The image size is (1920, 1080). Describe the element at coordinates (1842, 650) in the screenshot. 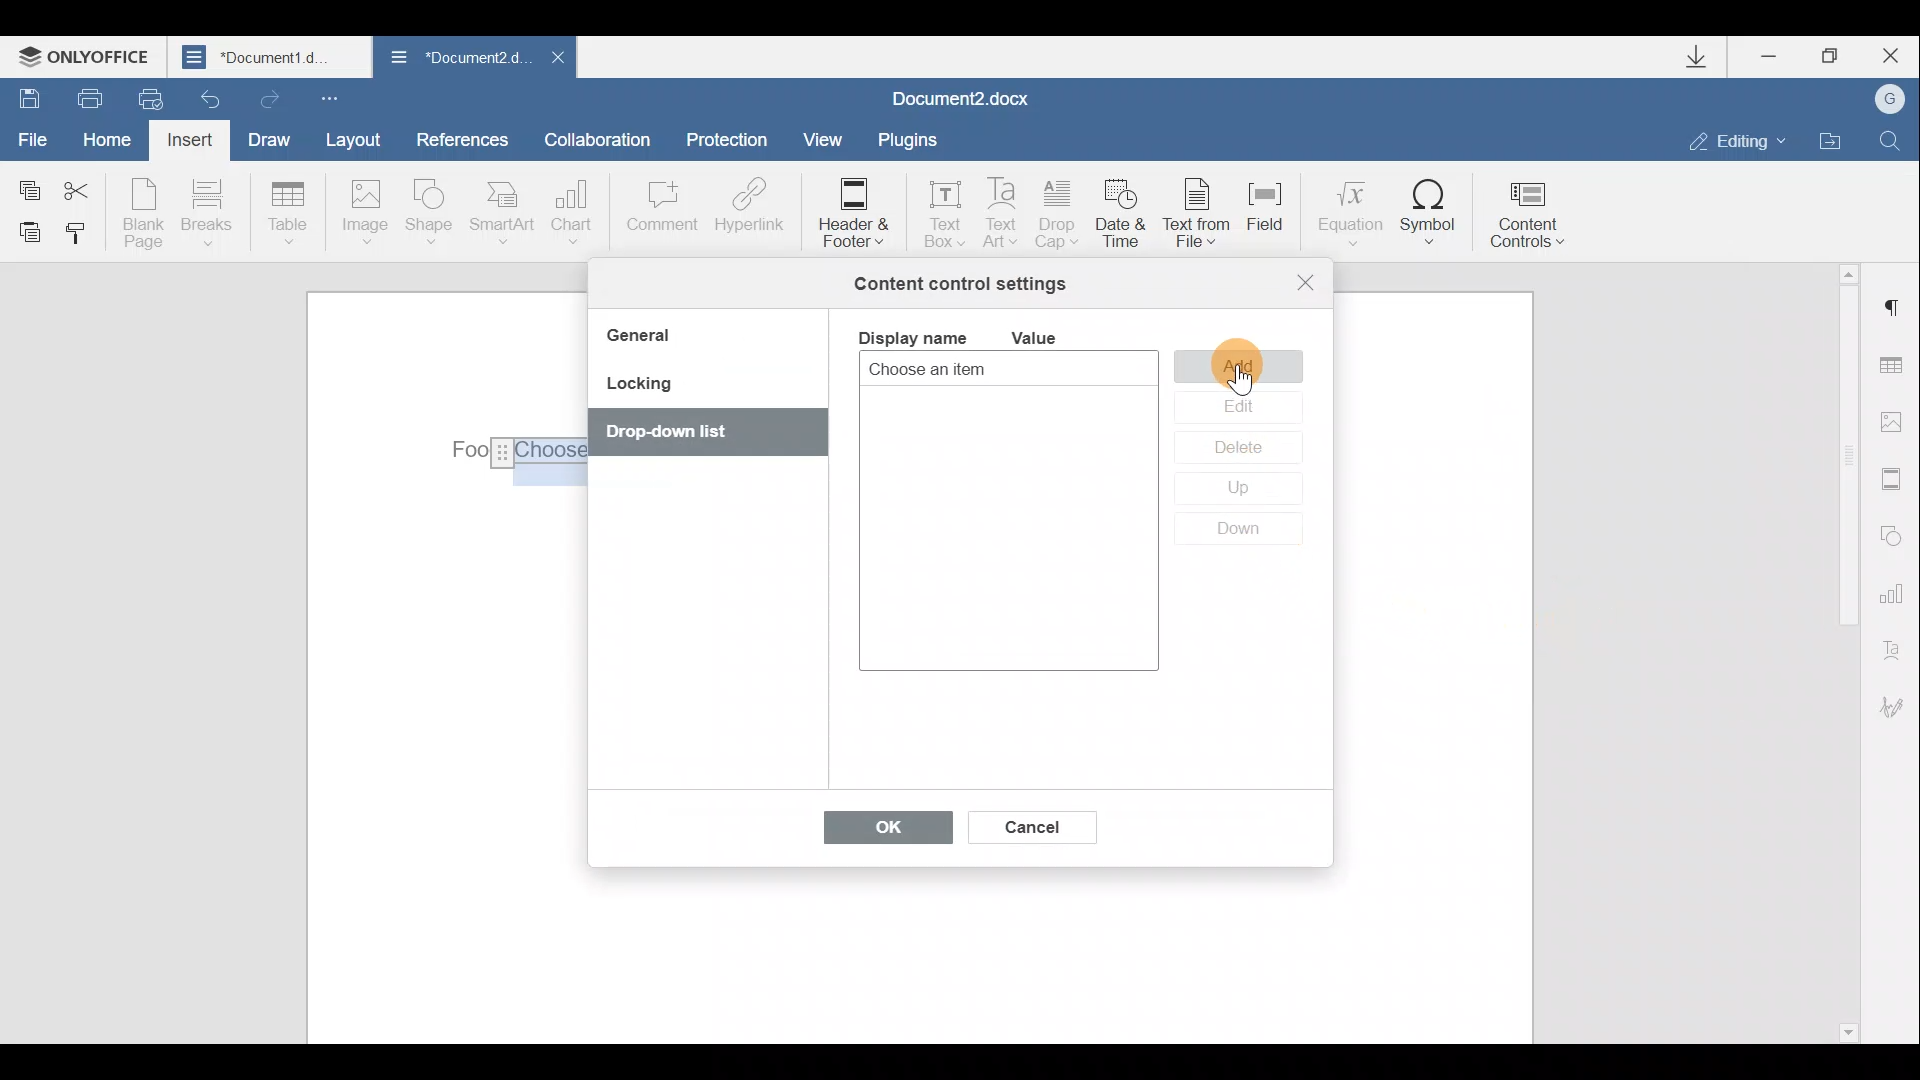

I see `Scroll bar` at that location.